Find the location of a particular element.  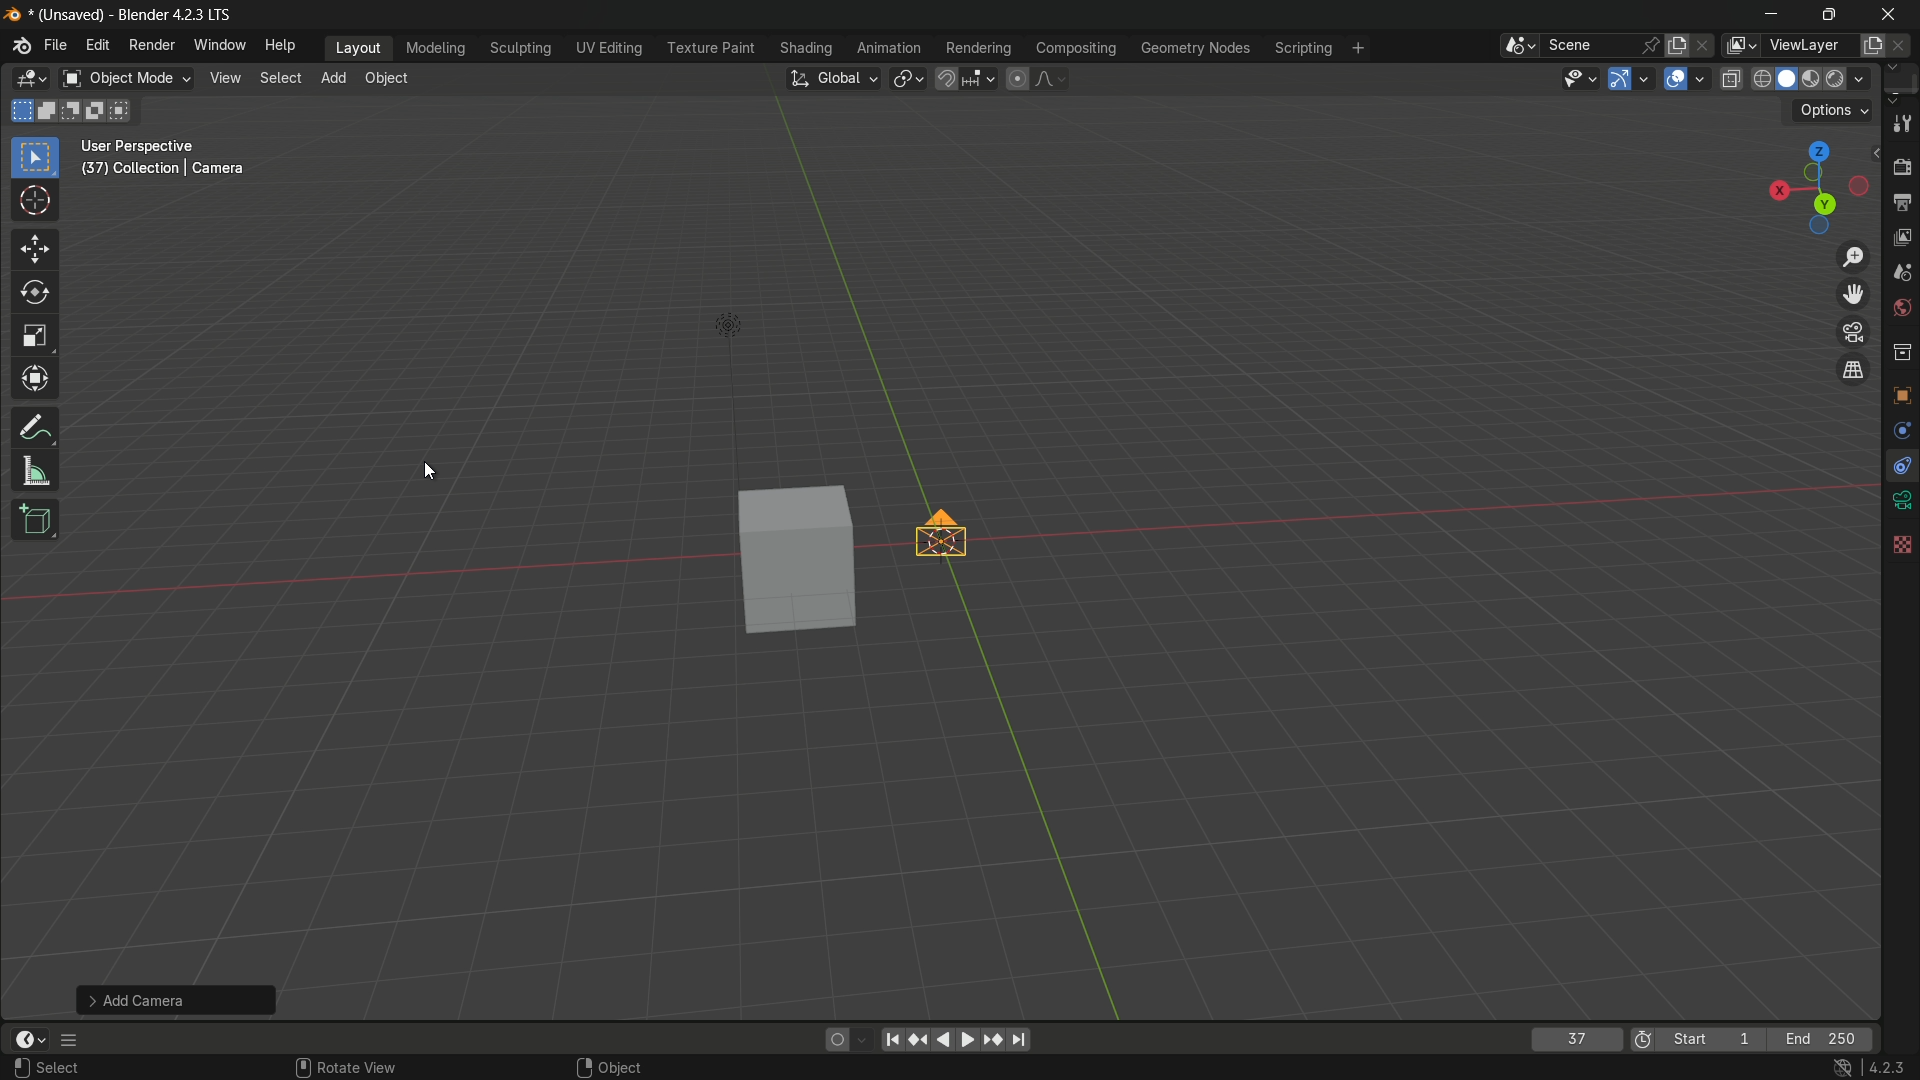

(unsaved) - blender 4.2.3 lts is located at coordinates (133, 15).